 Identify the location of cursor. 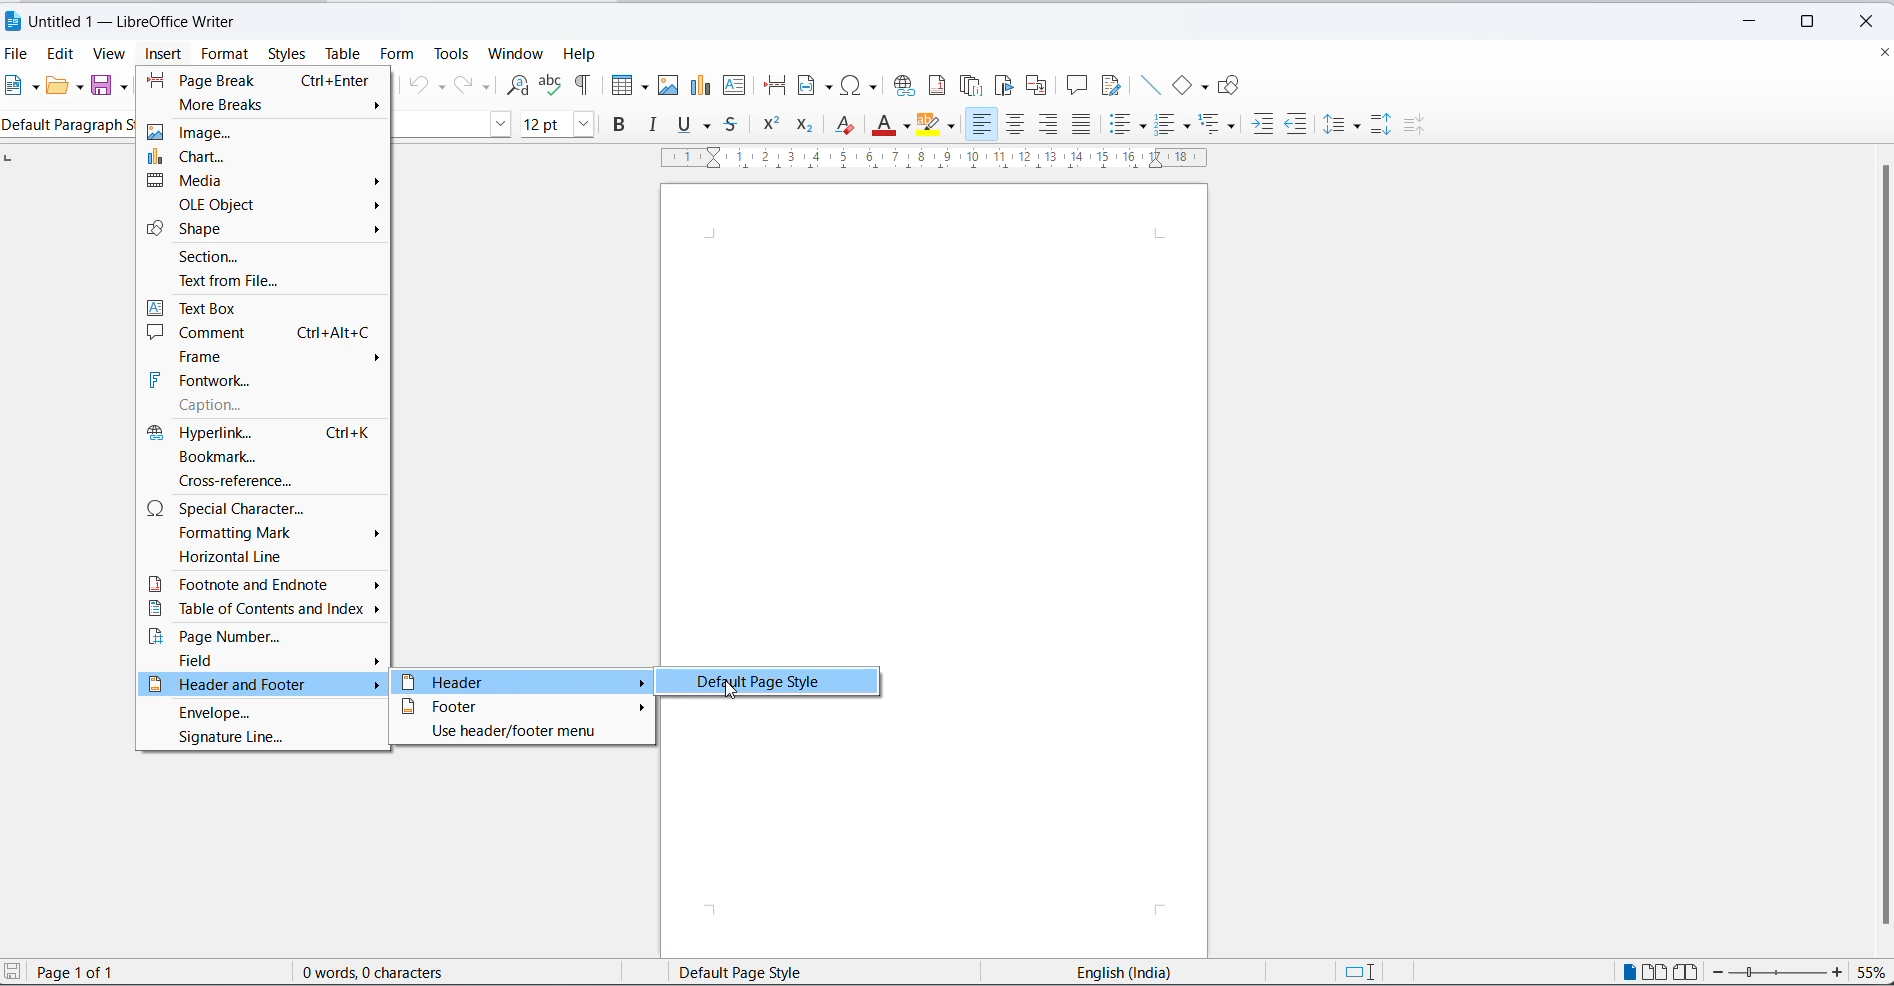
(735, 692).